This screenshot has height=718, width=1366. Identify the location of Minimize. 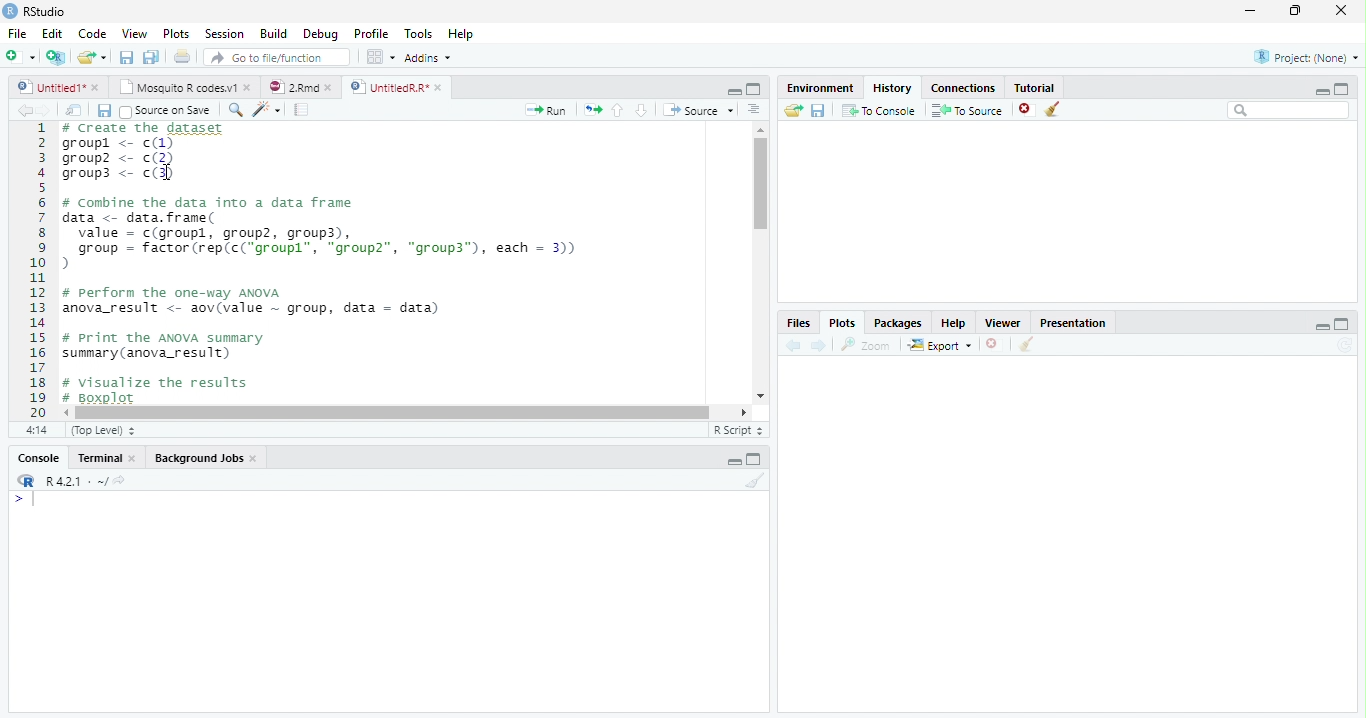
(1322, 328).